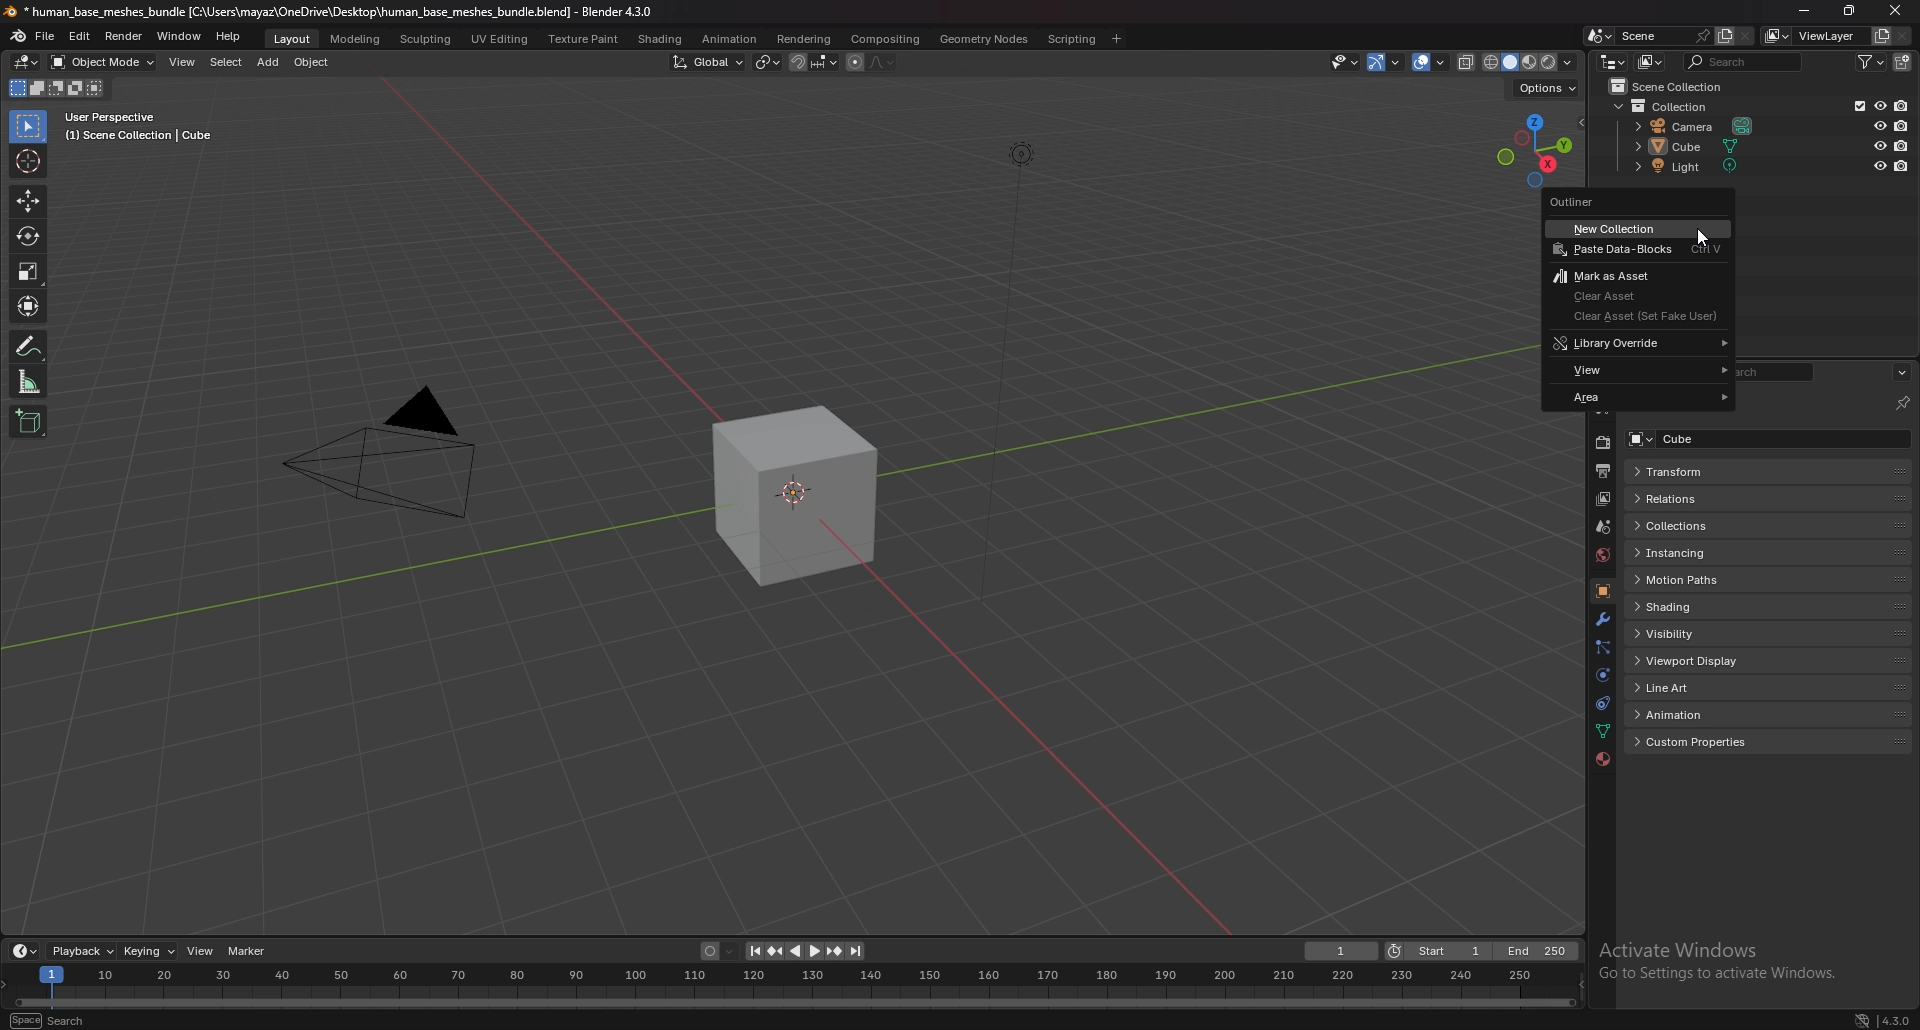 The height and width of the screenshot is (1030, 1920). Describe the element at coordinates (28, 61) in the screenshot. I see `editor type` at that location.